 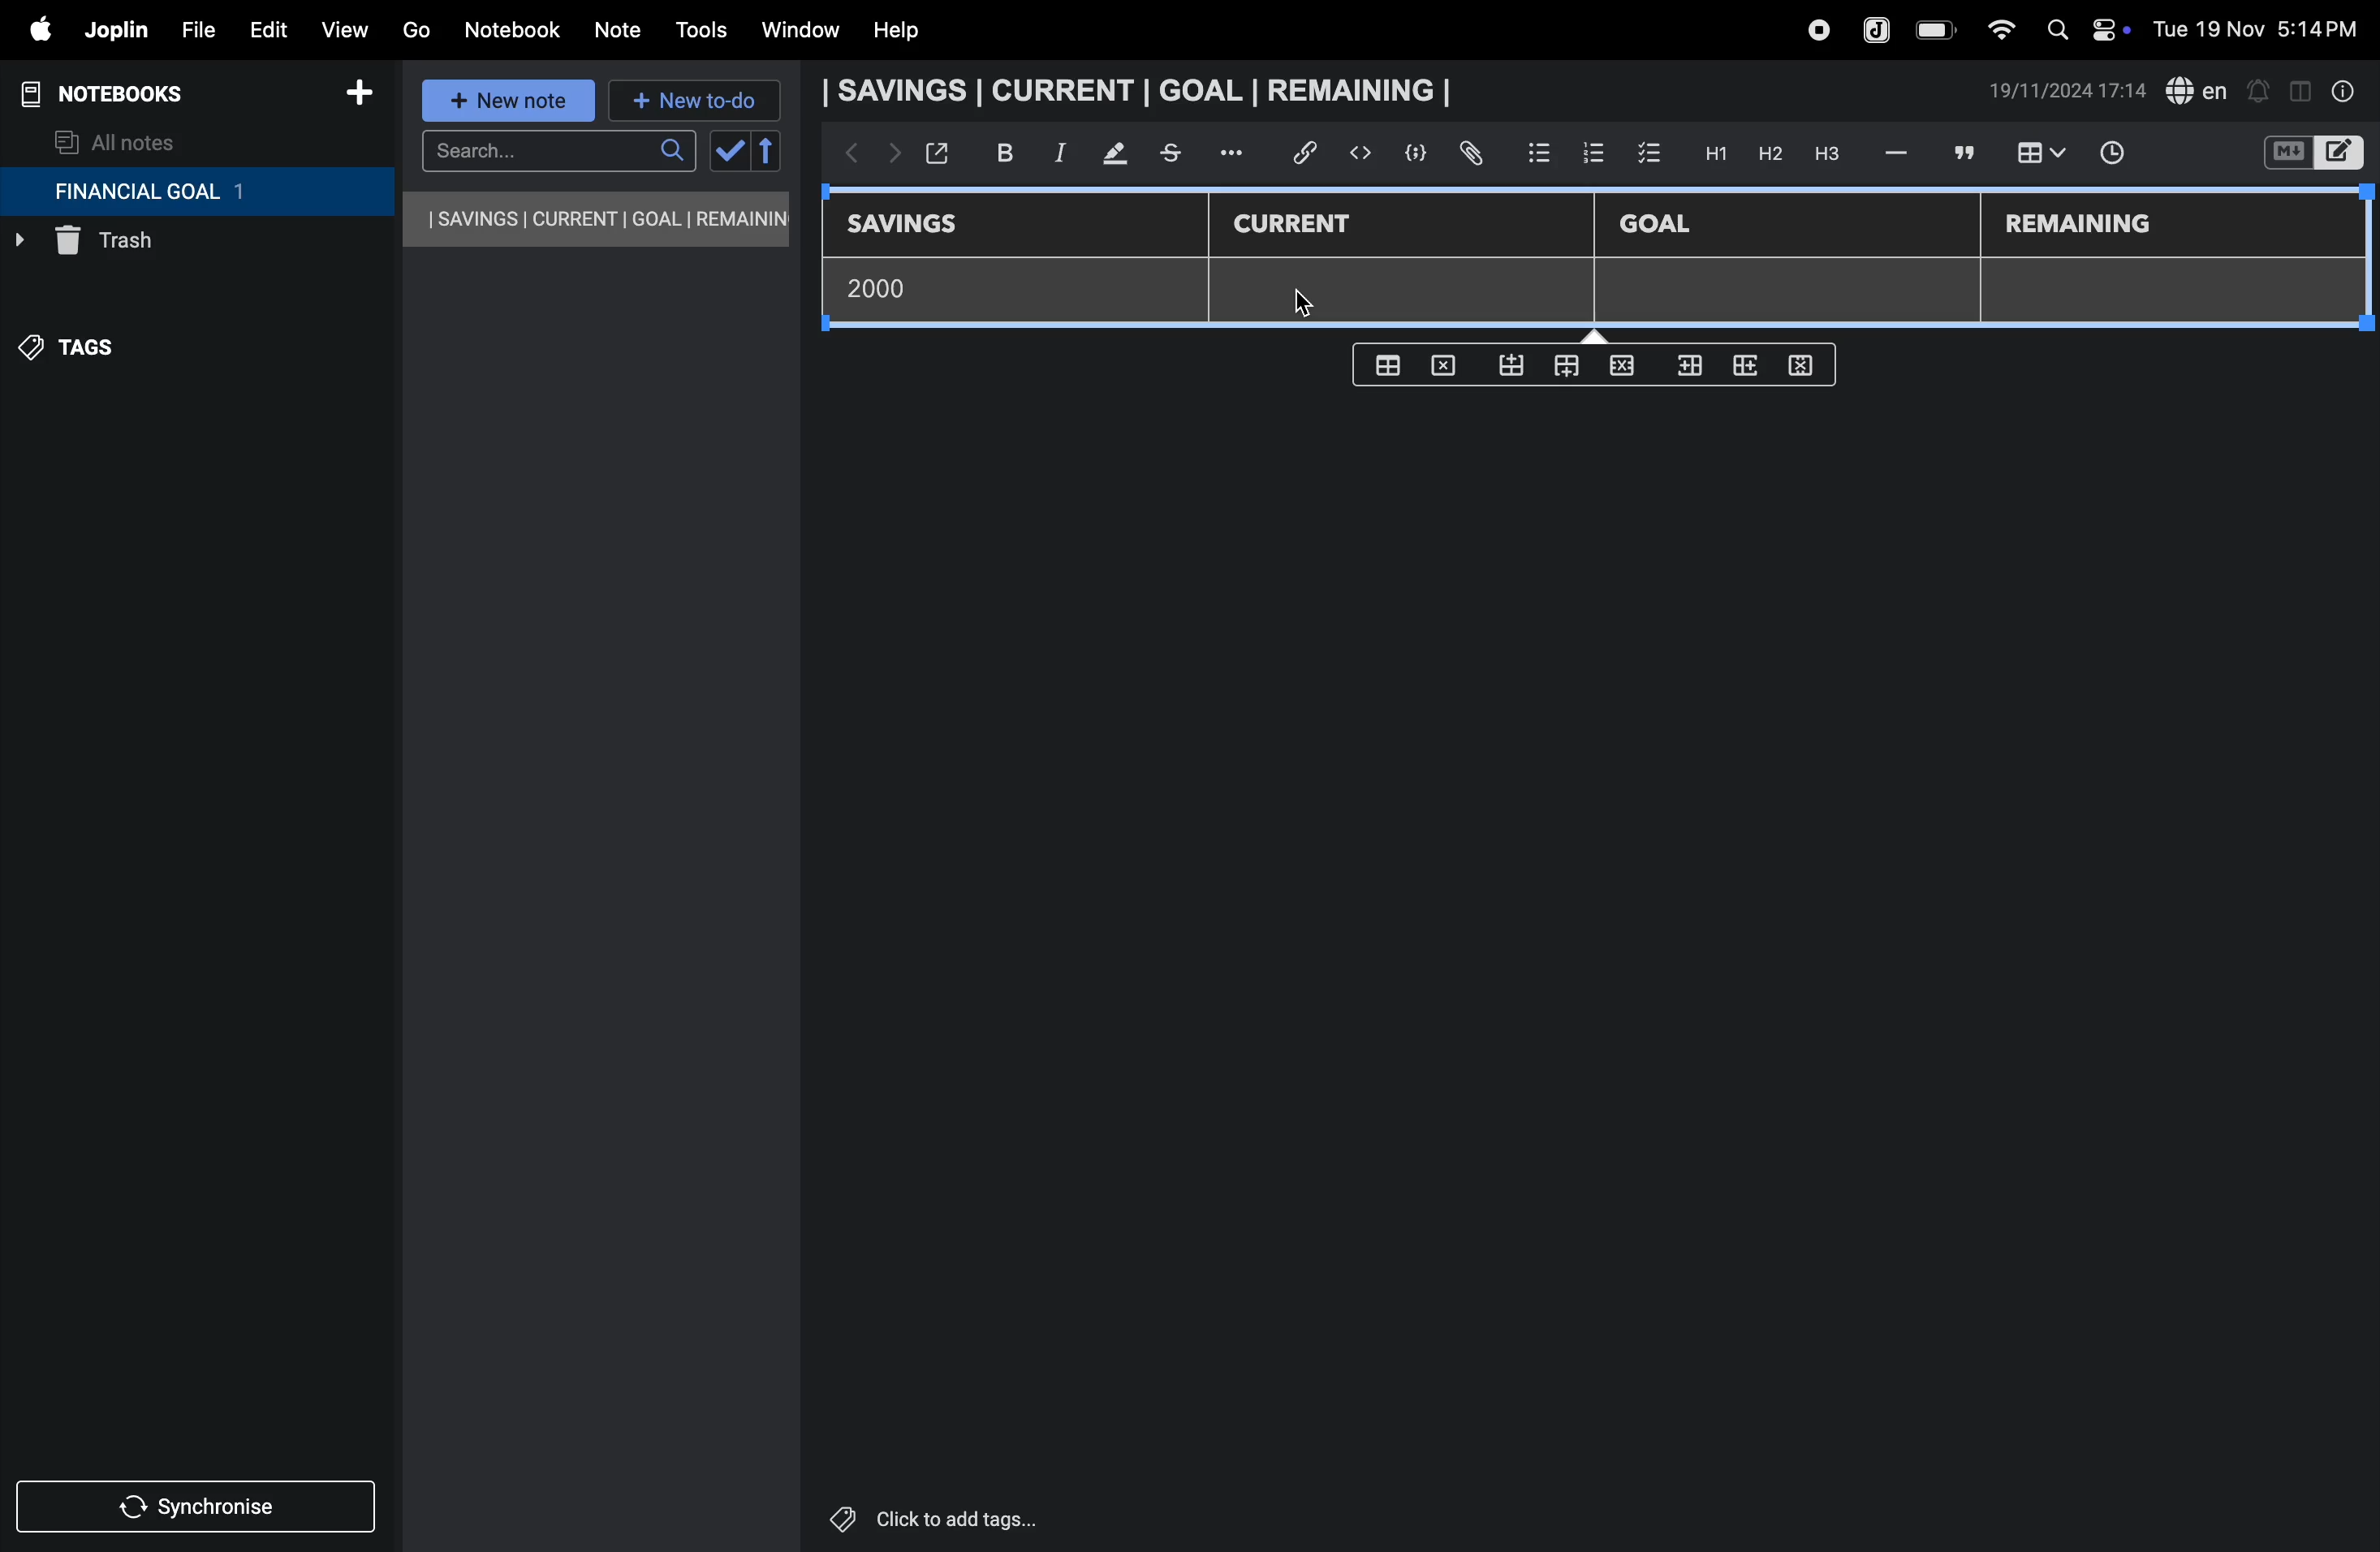 What do you see at coordinates (112, 30) in the screenshot?
I see `joplin menu` at bounding box center [112, 30].